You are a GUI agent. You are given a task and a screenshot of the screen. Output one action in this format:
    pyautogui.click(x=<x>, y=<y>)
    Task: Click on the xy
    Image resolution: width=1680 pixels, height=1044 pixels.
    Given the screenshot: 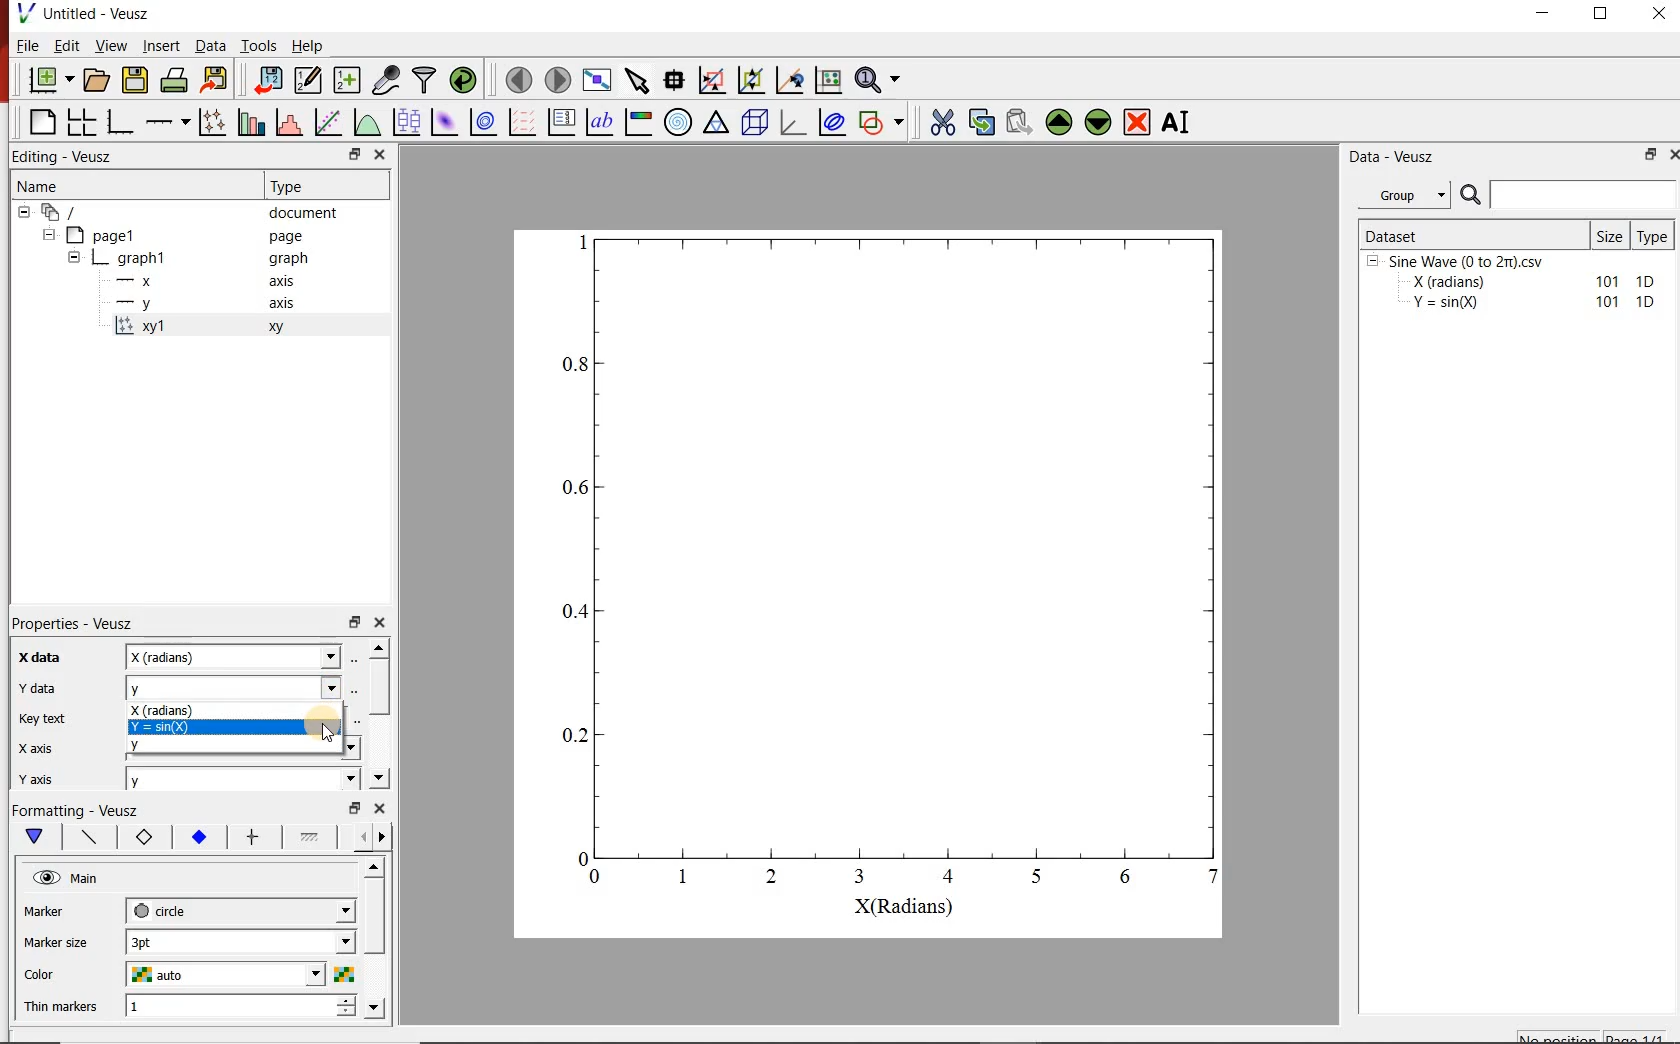 What is the action you would take?
    pyautogui.click(x=272, y=327)
    